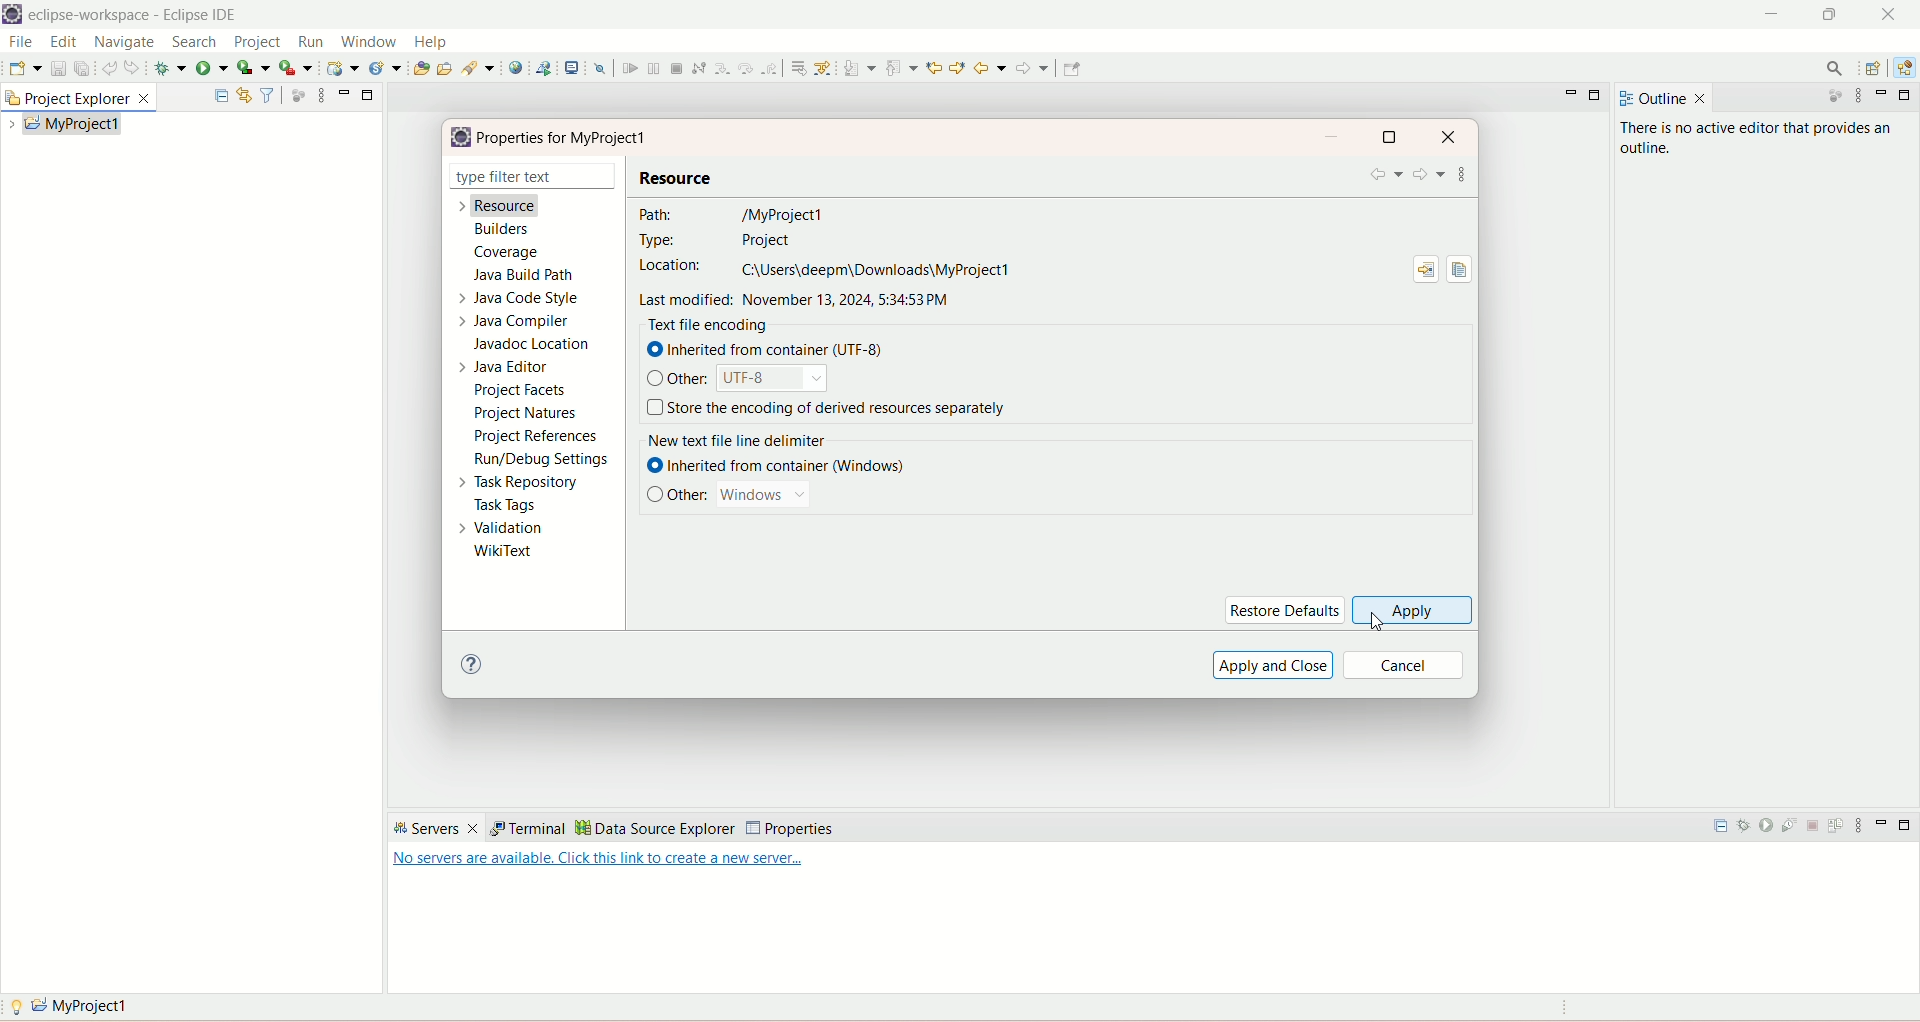  I want to click on minimize, so click(1881, 92).